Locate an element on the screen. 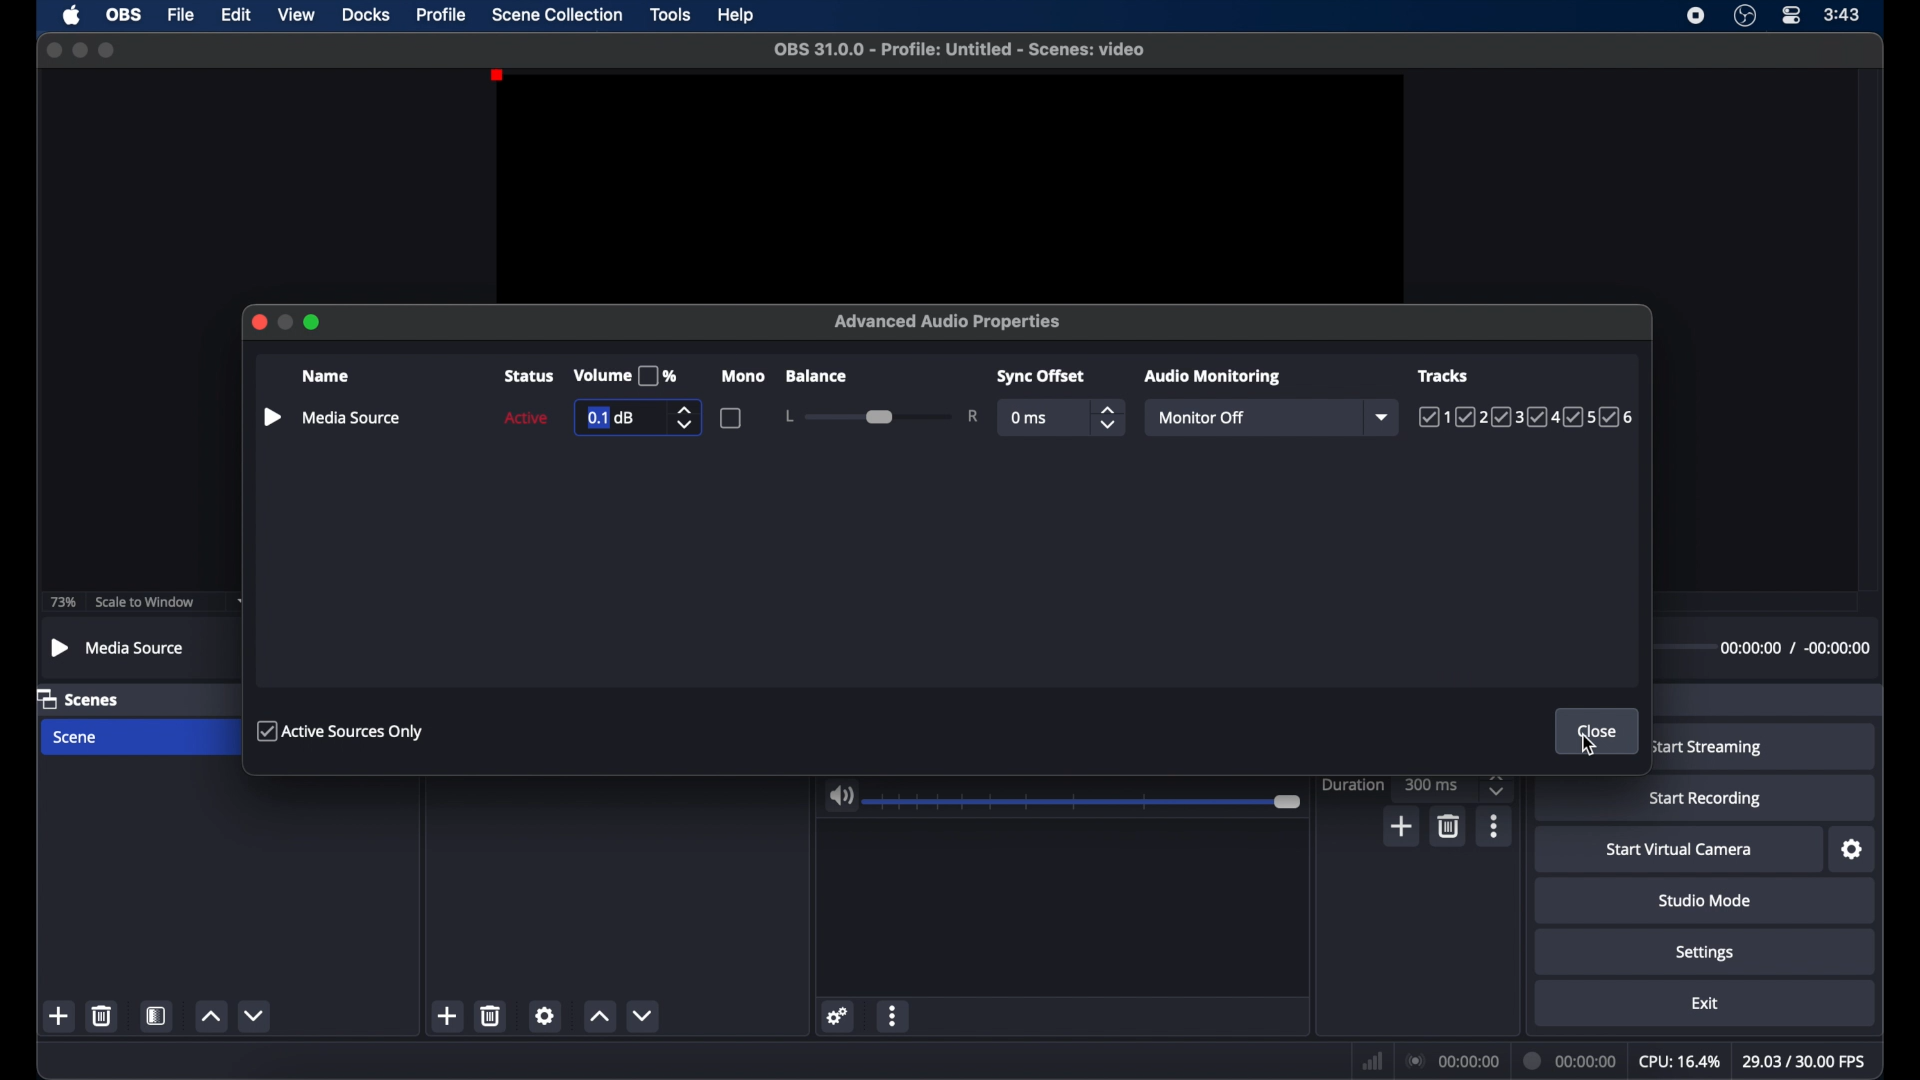 The height and width of the screenshot is (1080, 1920). 29.03/30.00 fps is located at coordinates (1805, 1062).